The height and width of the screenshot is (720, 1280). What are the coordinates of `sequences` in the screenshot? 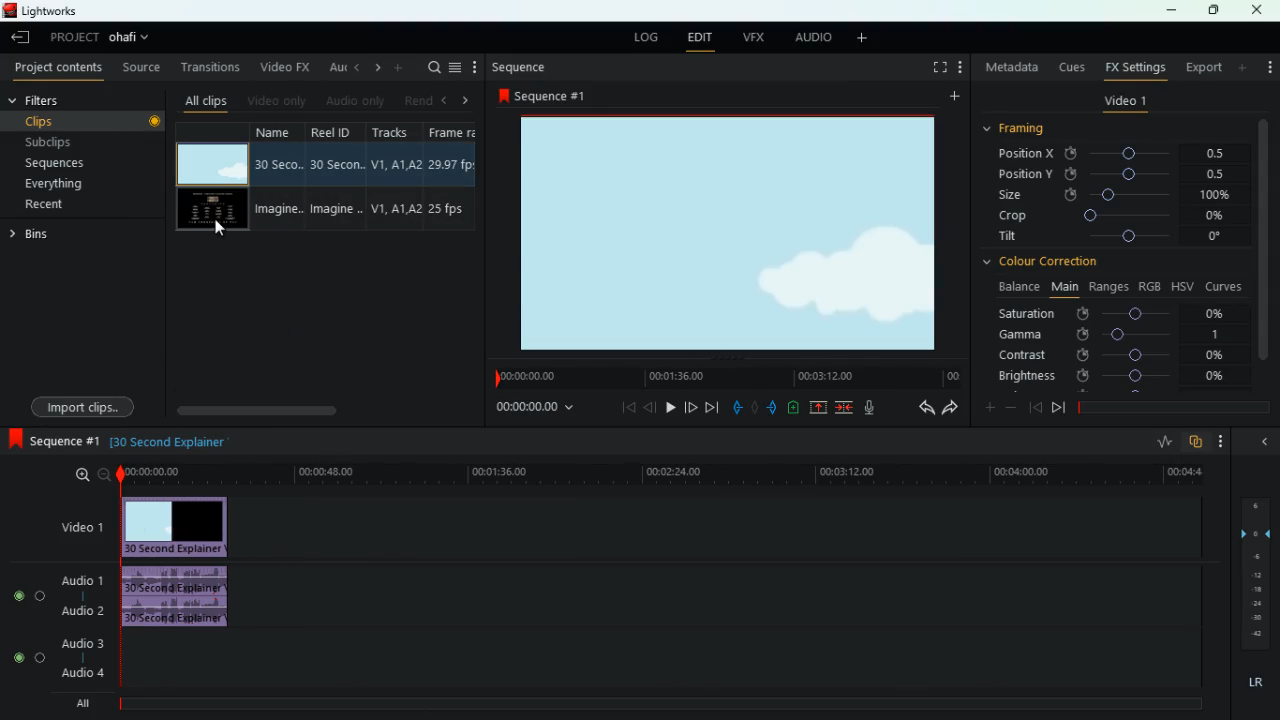 It's located at (78, 163).